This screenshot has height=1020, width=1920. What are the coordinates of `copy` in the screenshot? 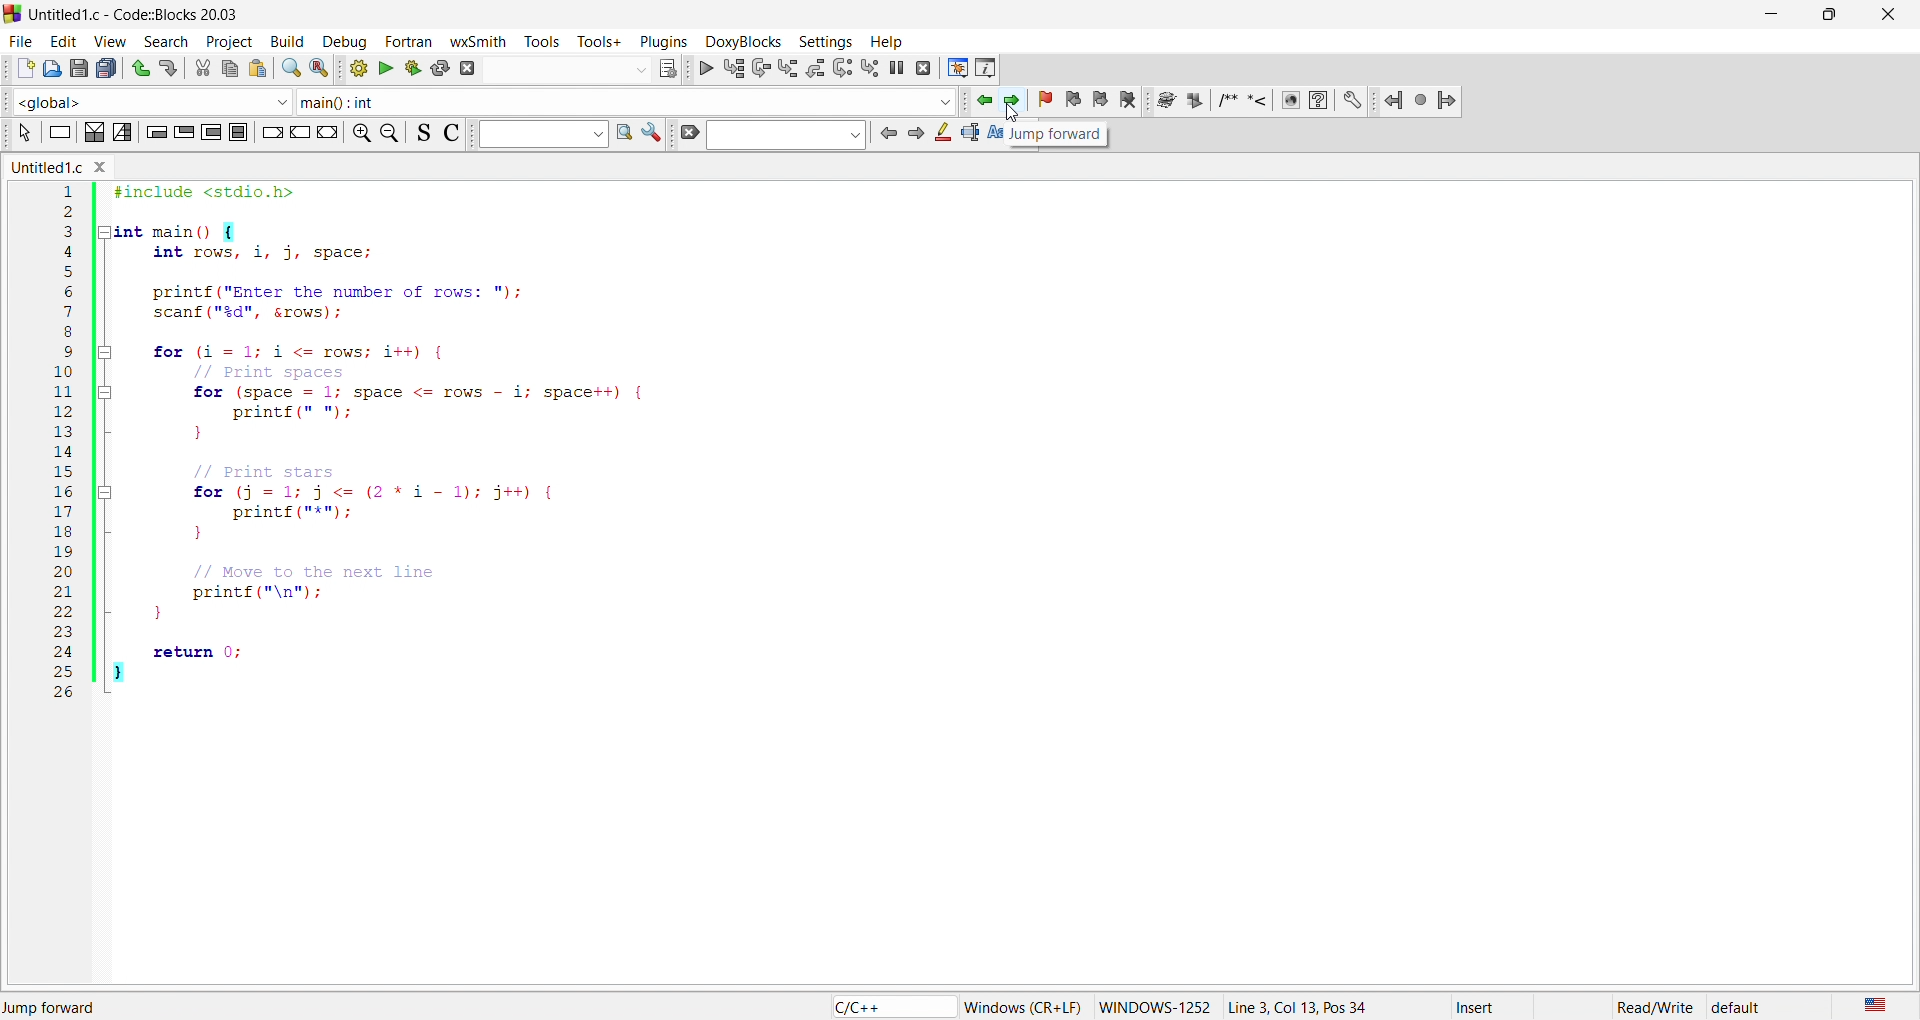 It's located at (225, 70).